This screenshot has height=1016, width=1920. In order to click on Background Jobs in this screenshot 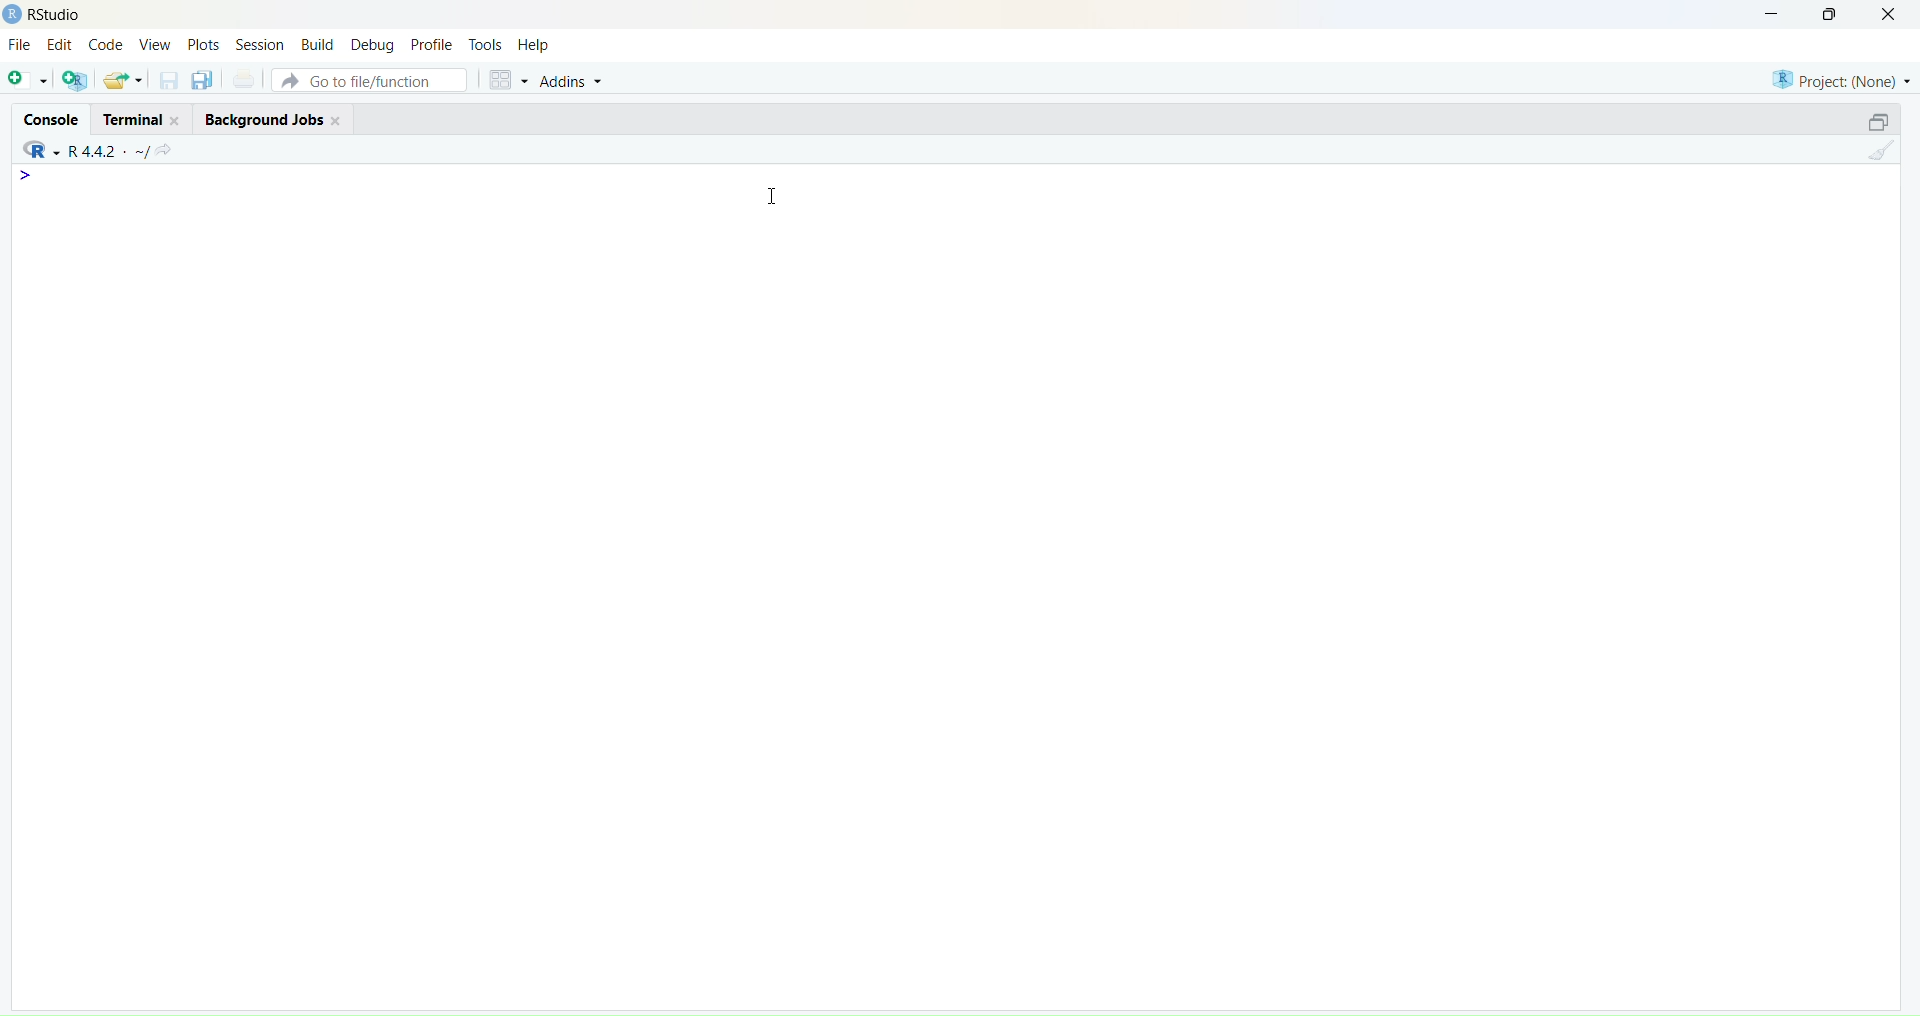, I will do `click(274, 118)`.